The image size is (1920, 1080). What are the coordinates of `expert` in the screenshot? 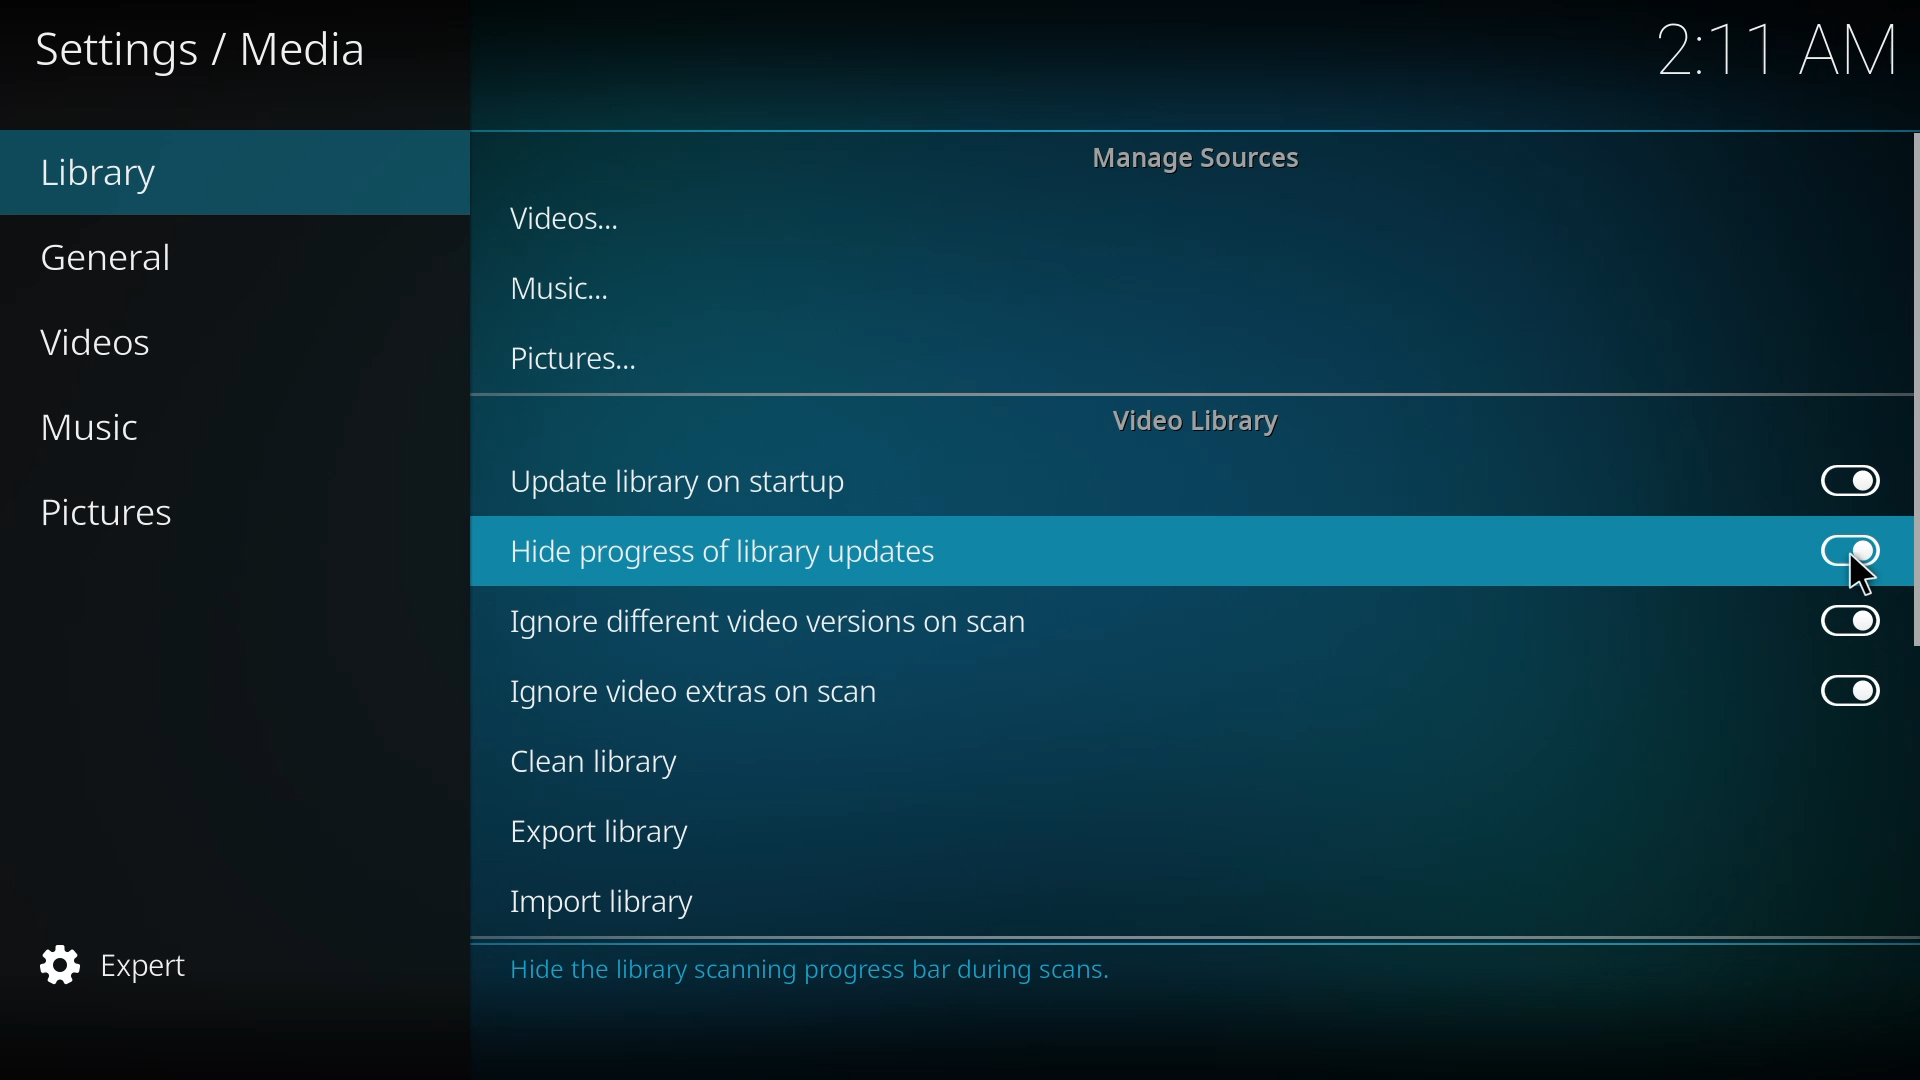 It's located at (116, 964).